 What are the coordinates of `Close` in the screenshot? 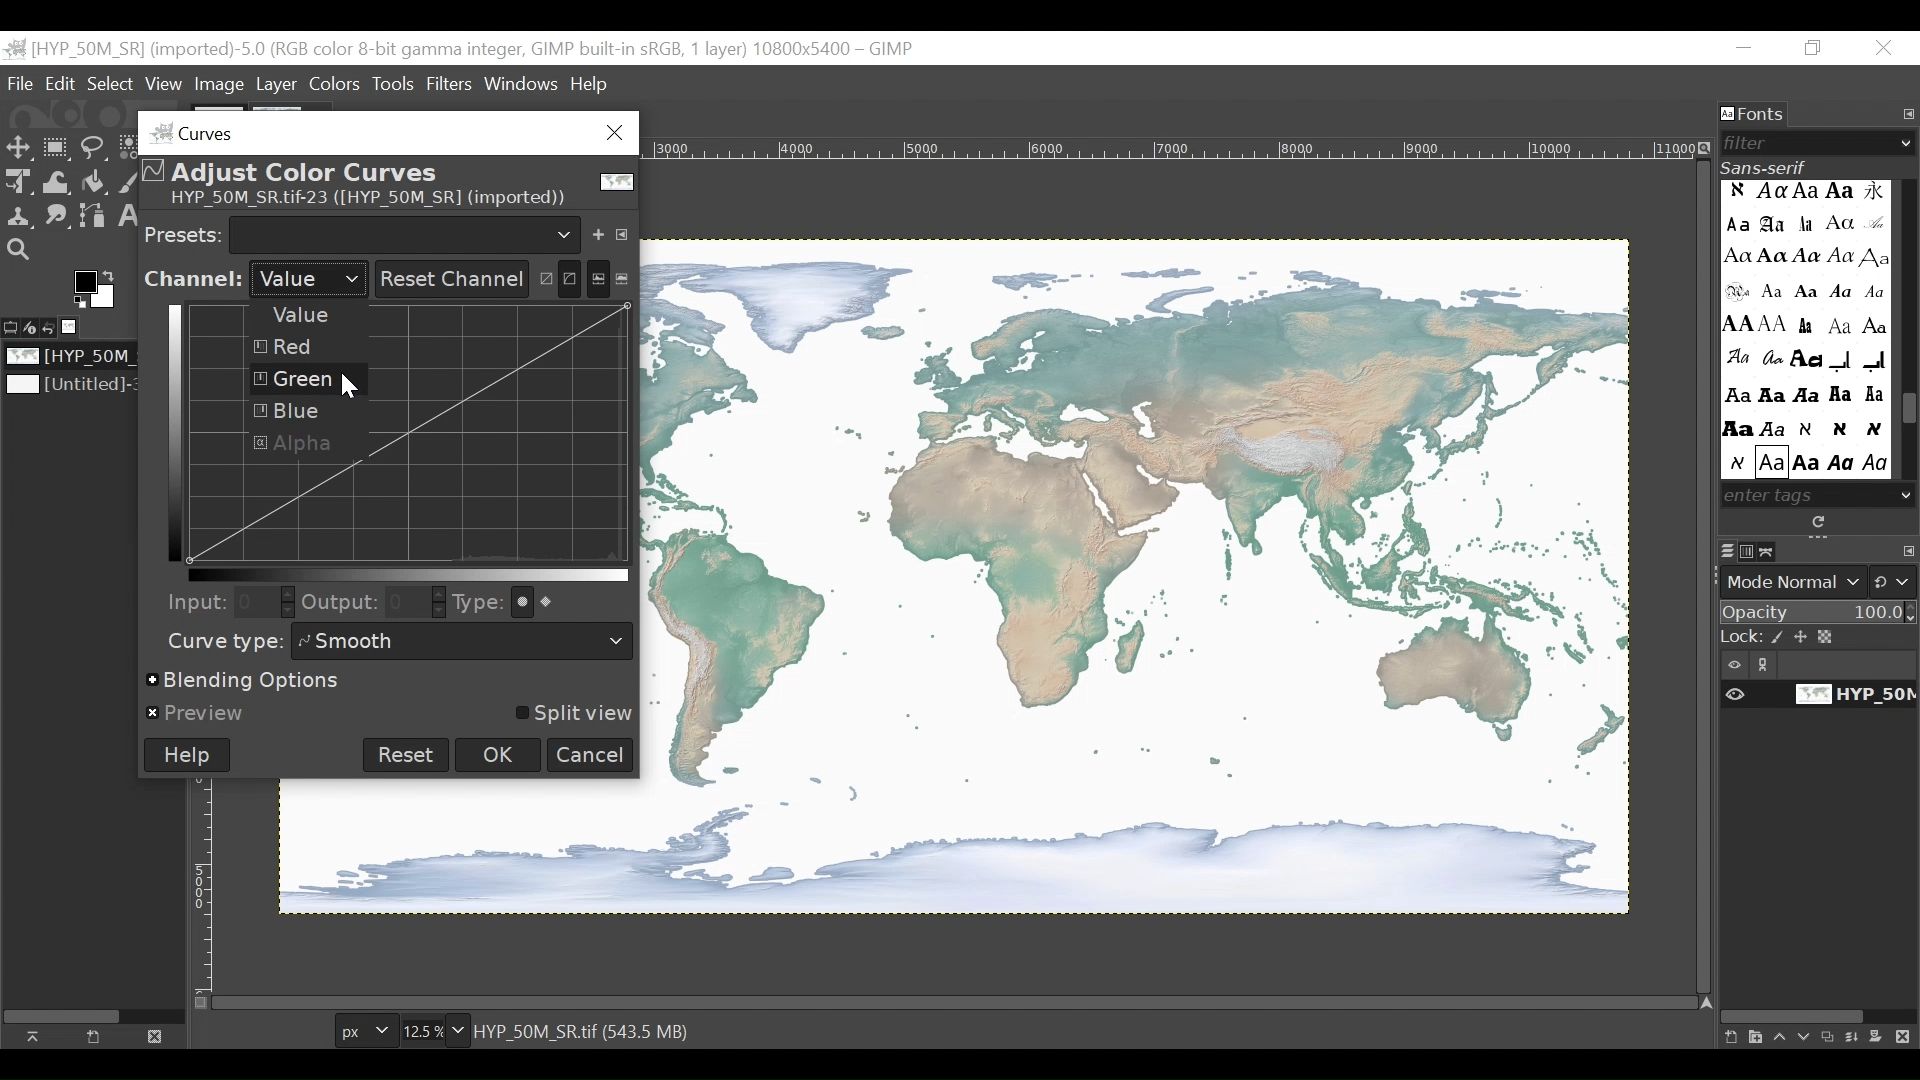 It's located at (1885, 49).